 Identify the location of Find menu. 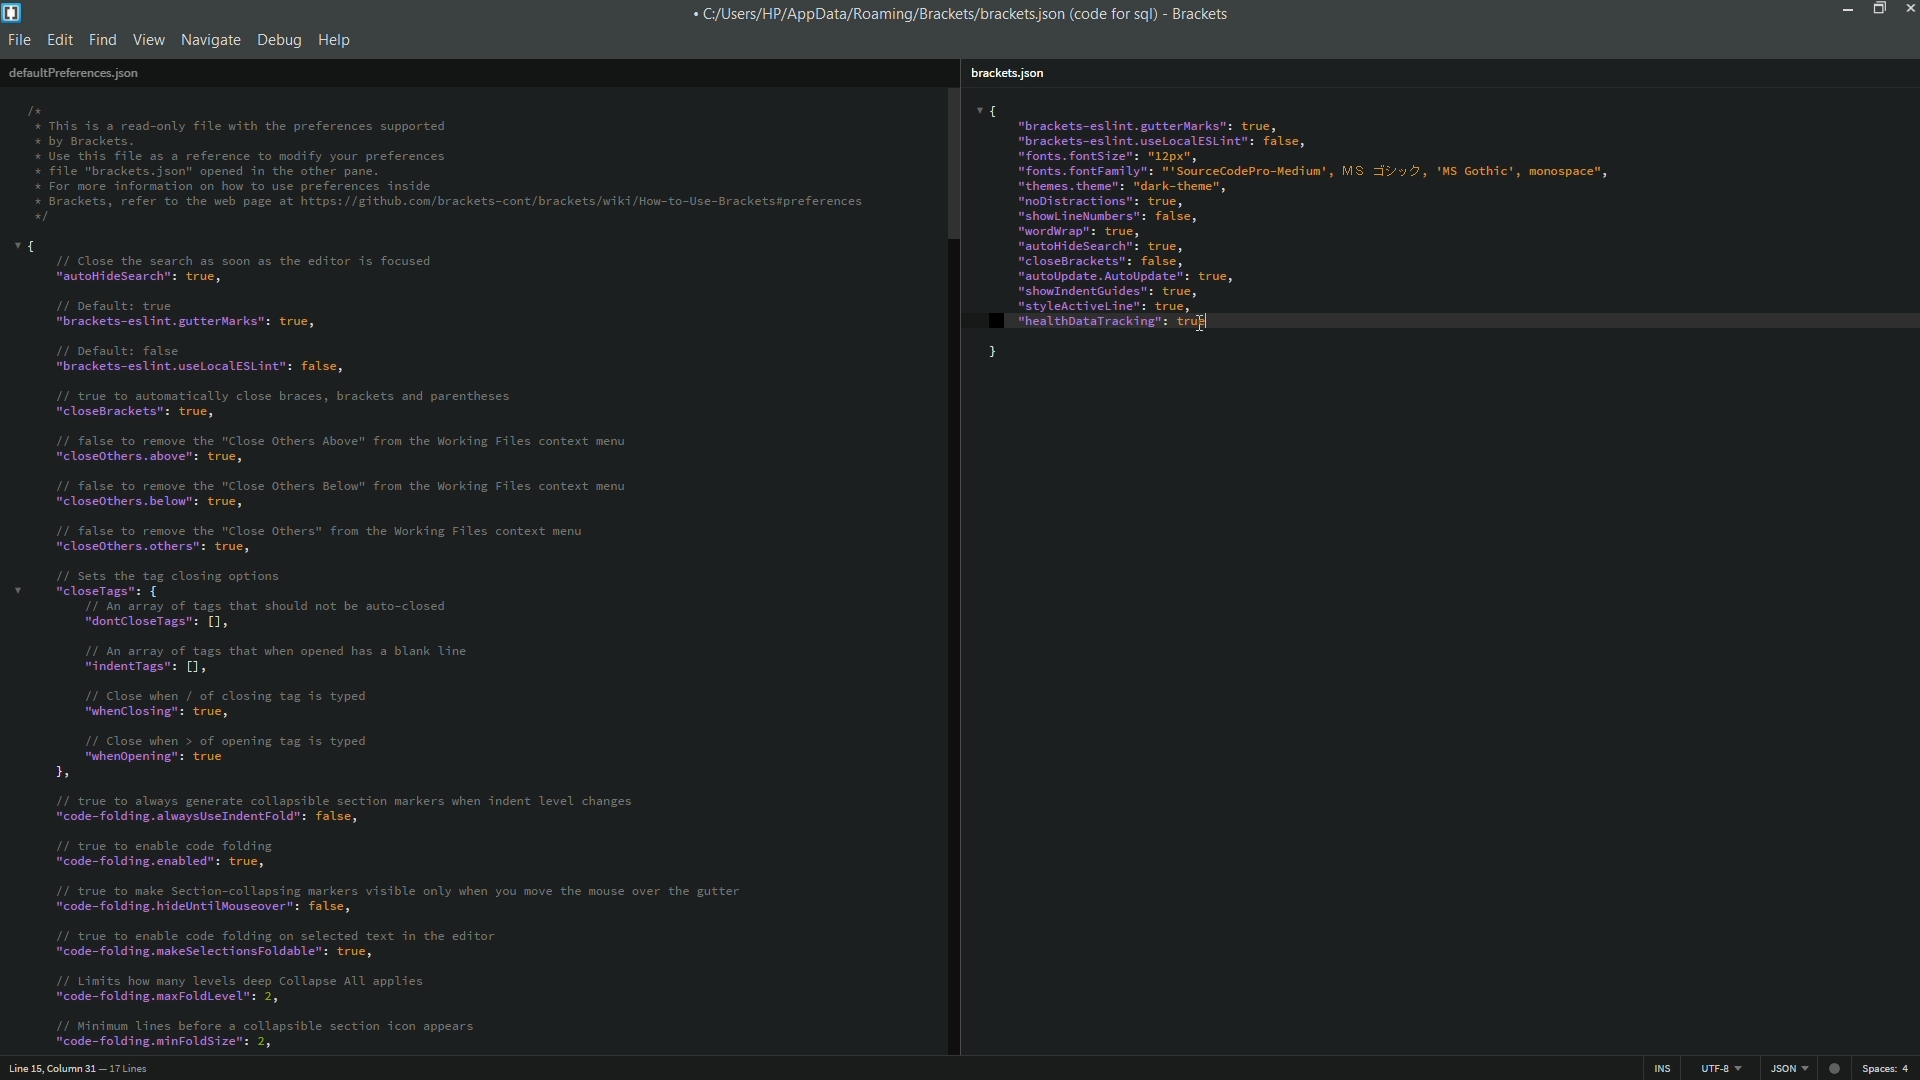
(101, 41).